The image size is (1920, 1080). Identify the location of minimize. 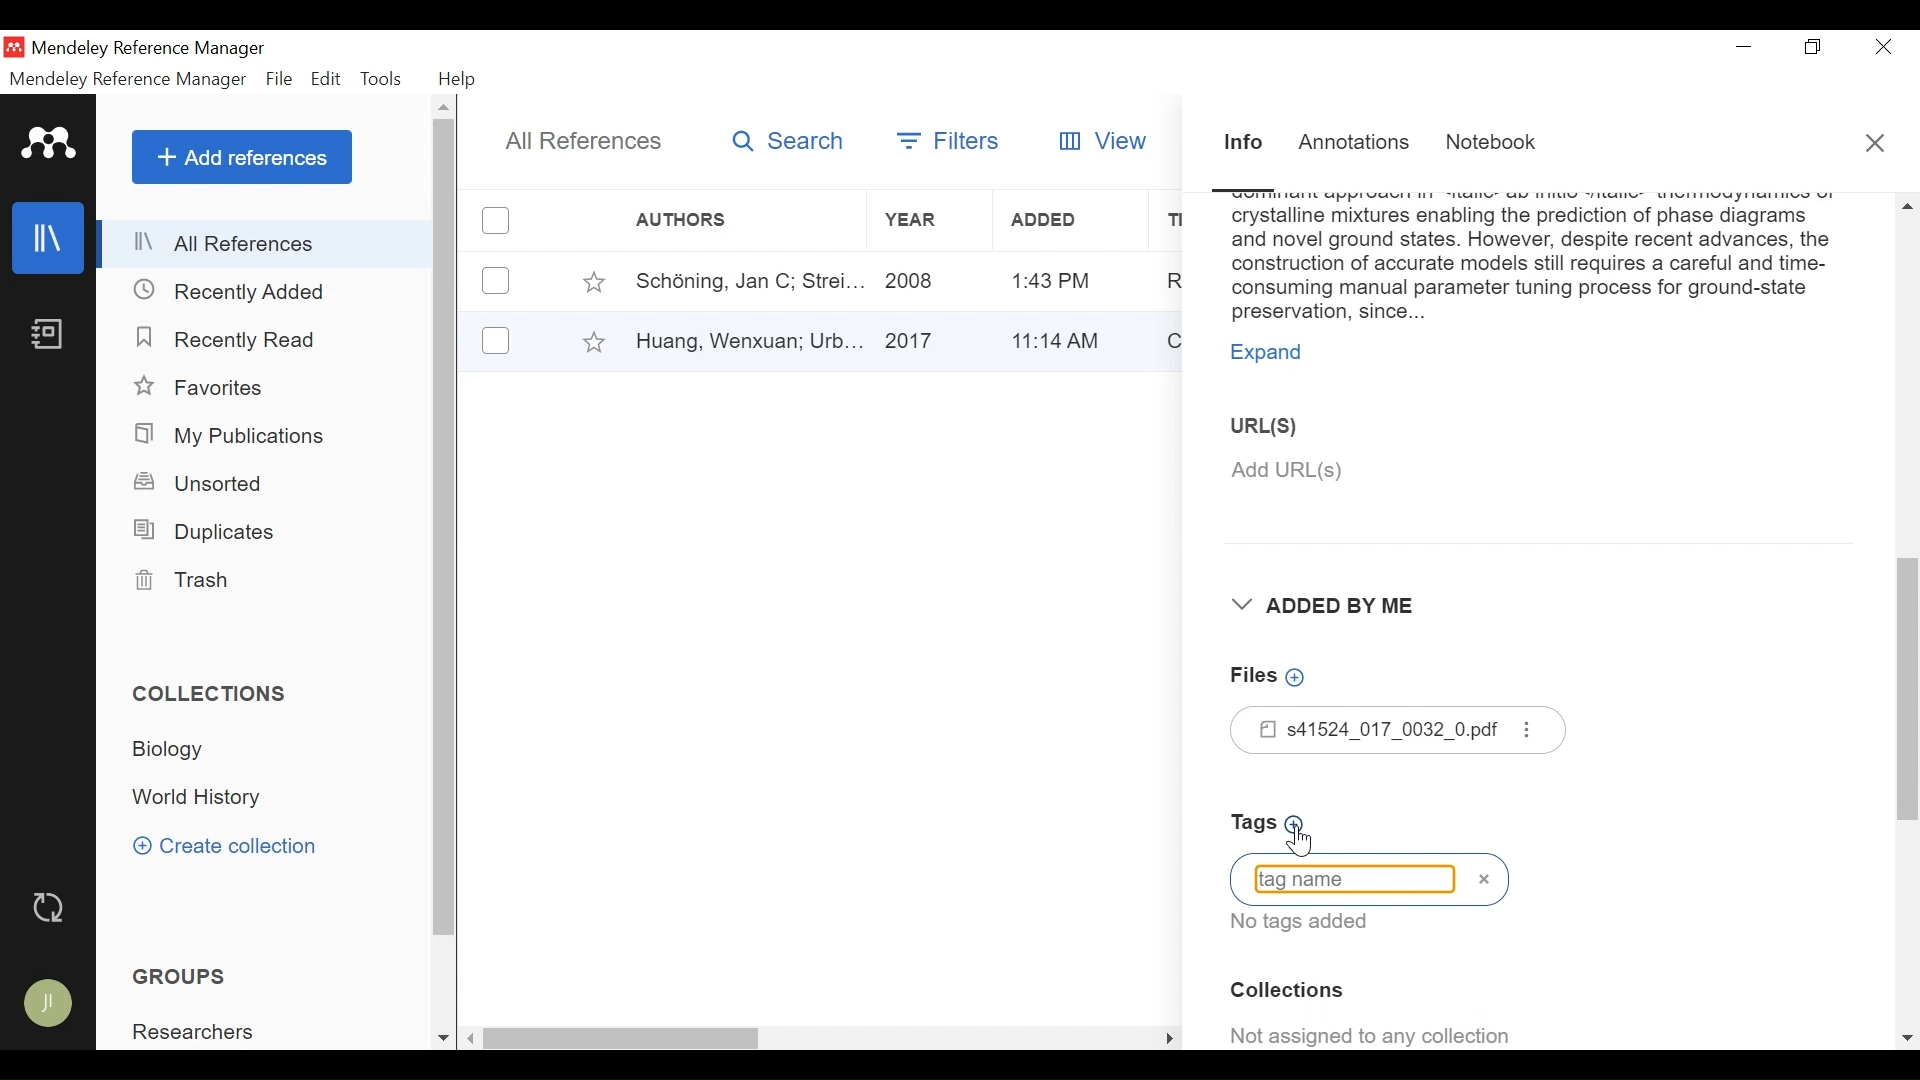
(1745, 47).